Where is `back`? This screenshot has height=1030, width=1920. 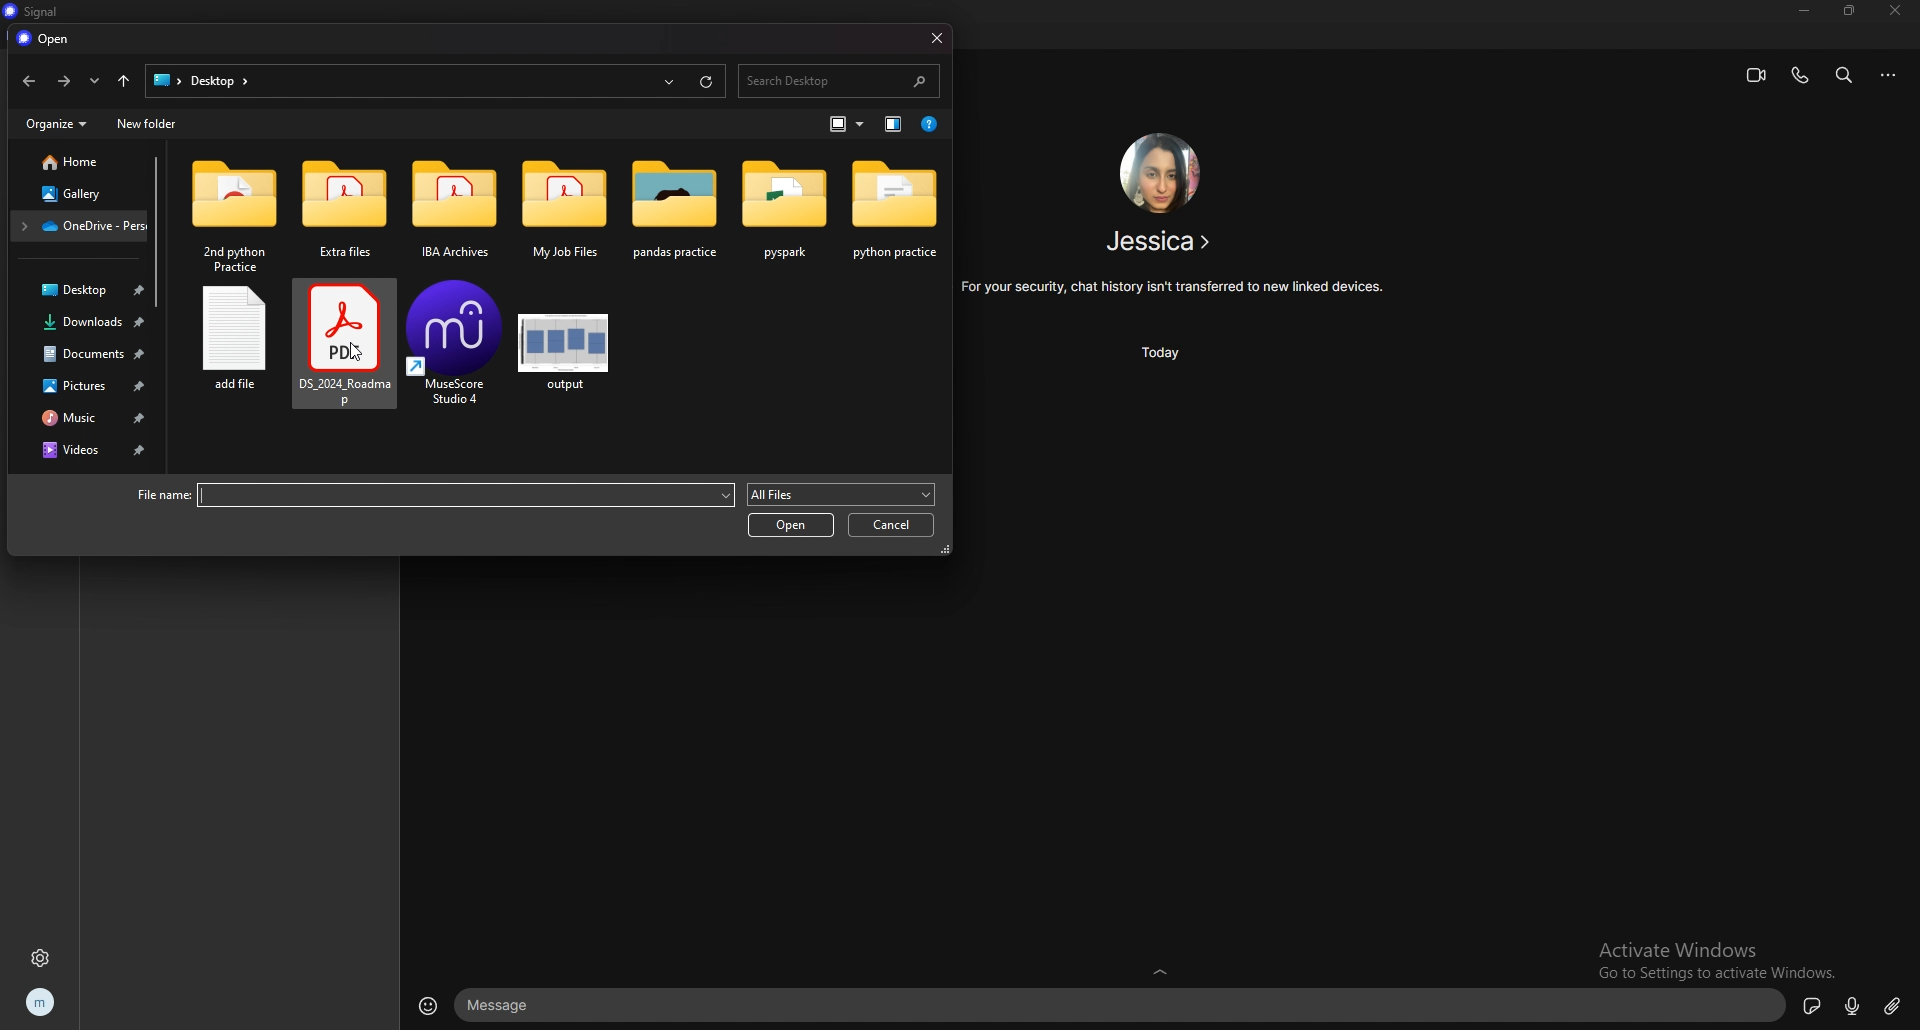 back is located at coordinates (28, 81).